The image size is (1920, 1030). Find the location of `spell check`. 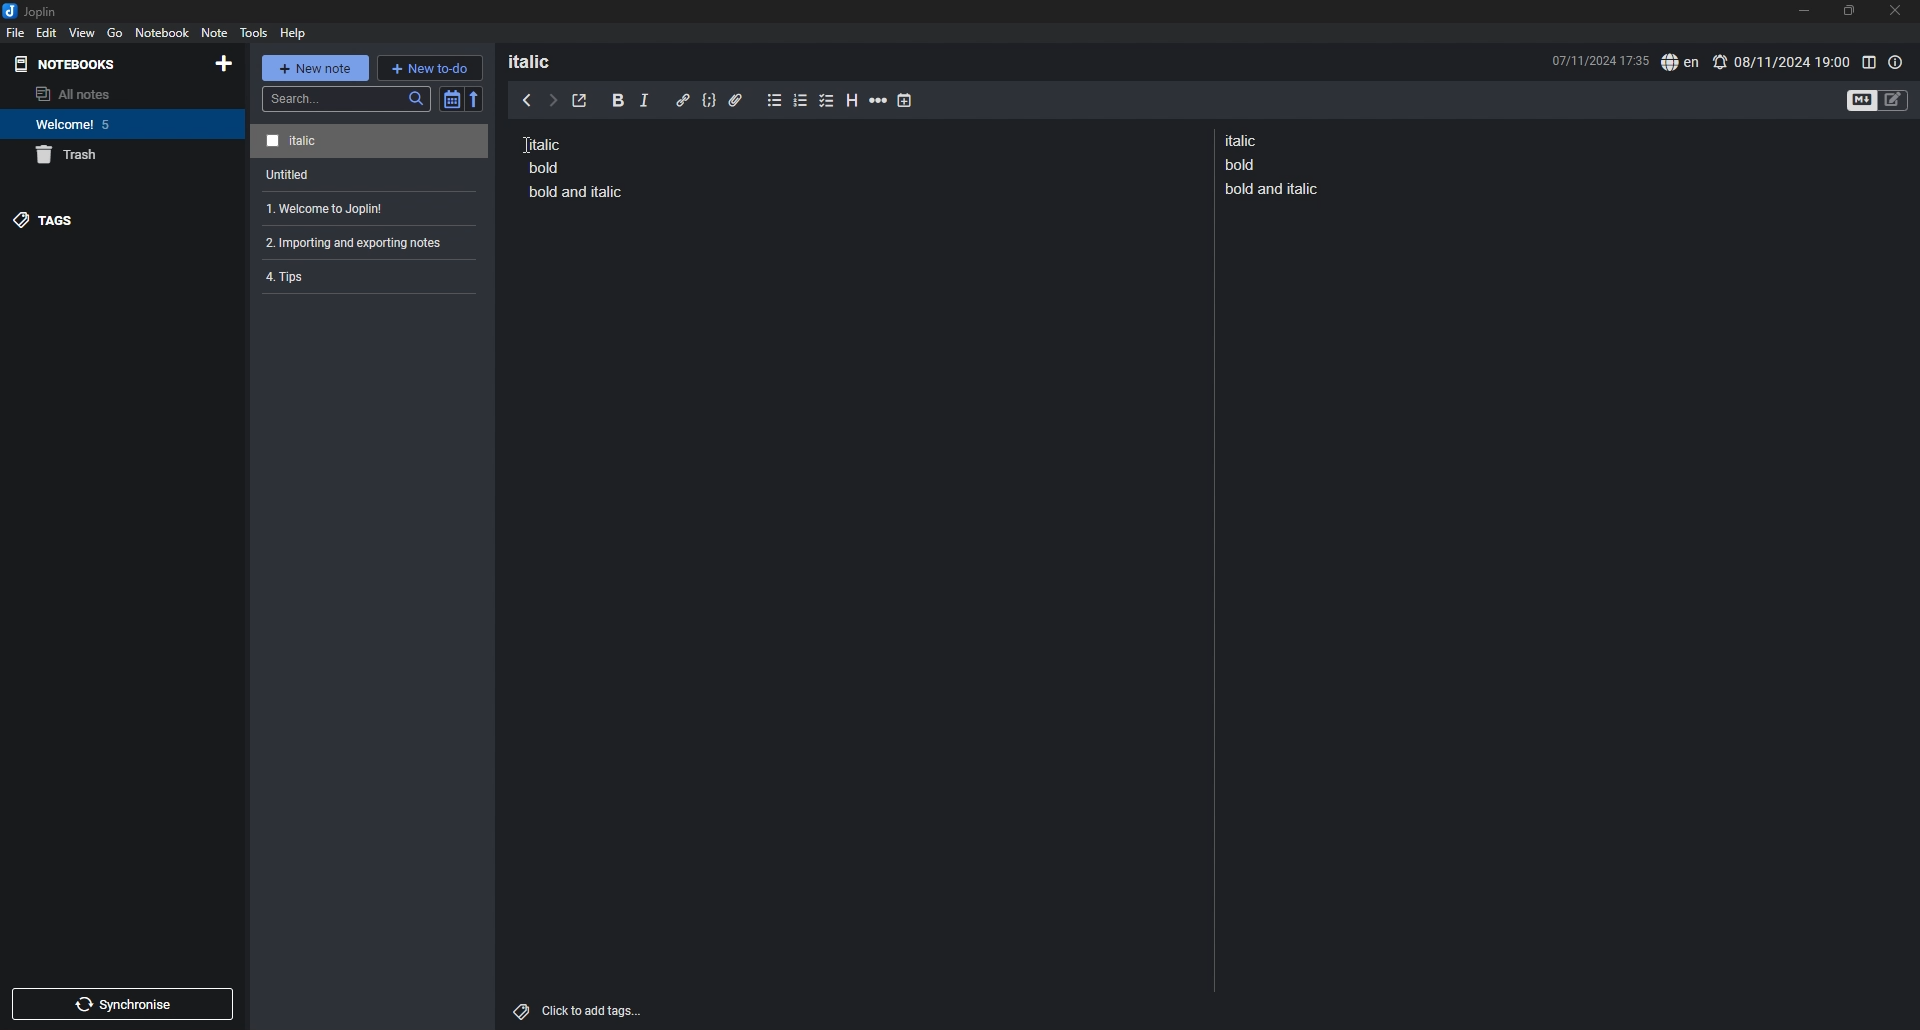

spell check is located at coordinates (1680, 63).